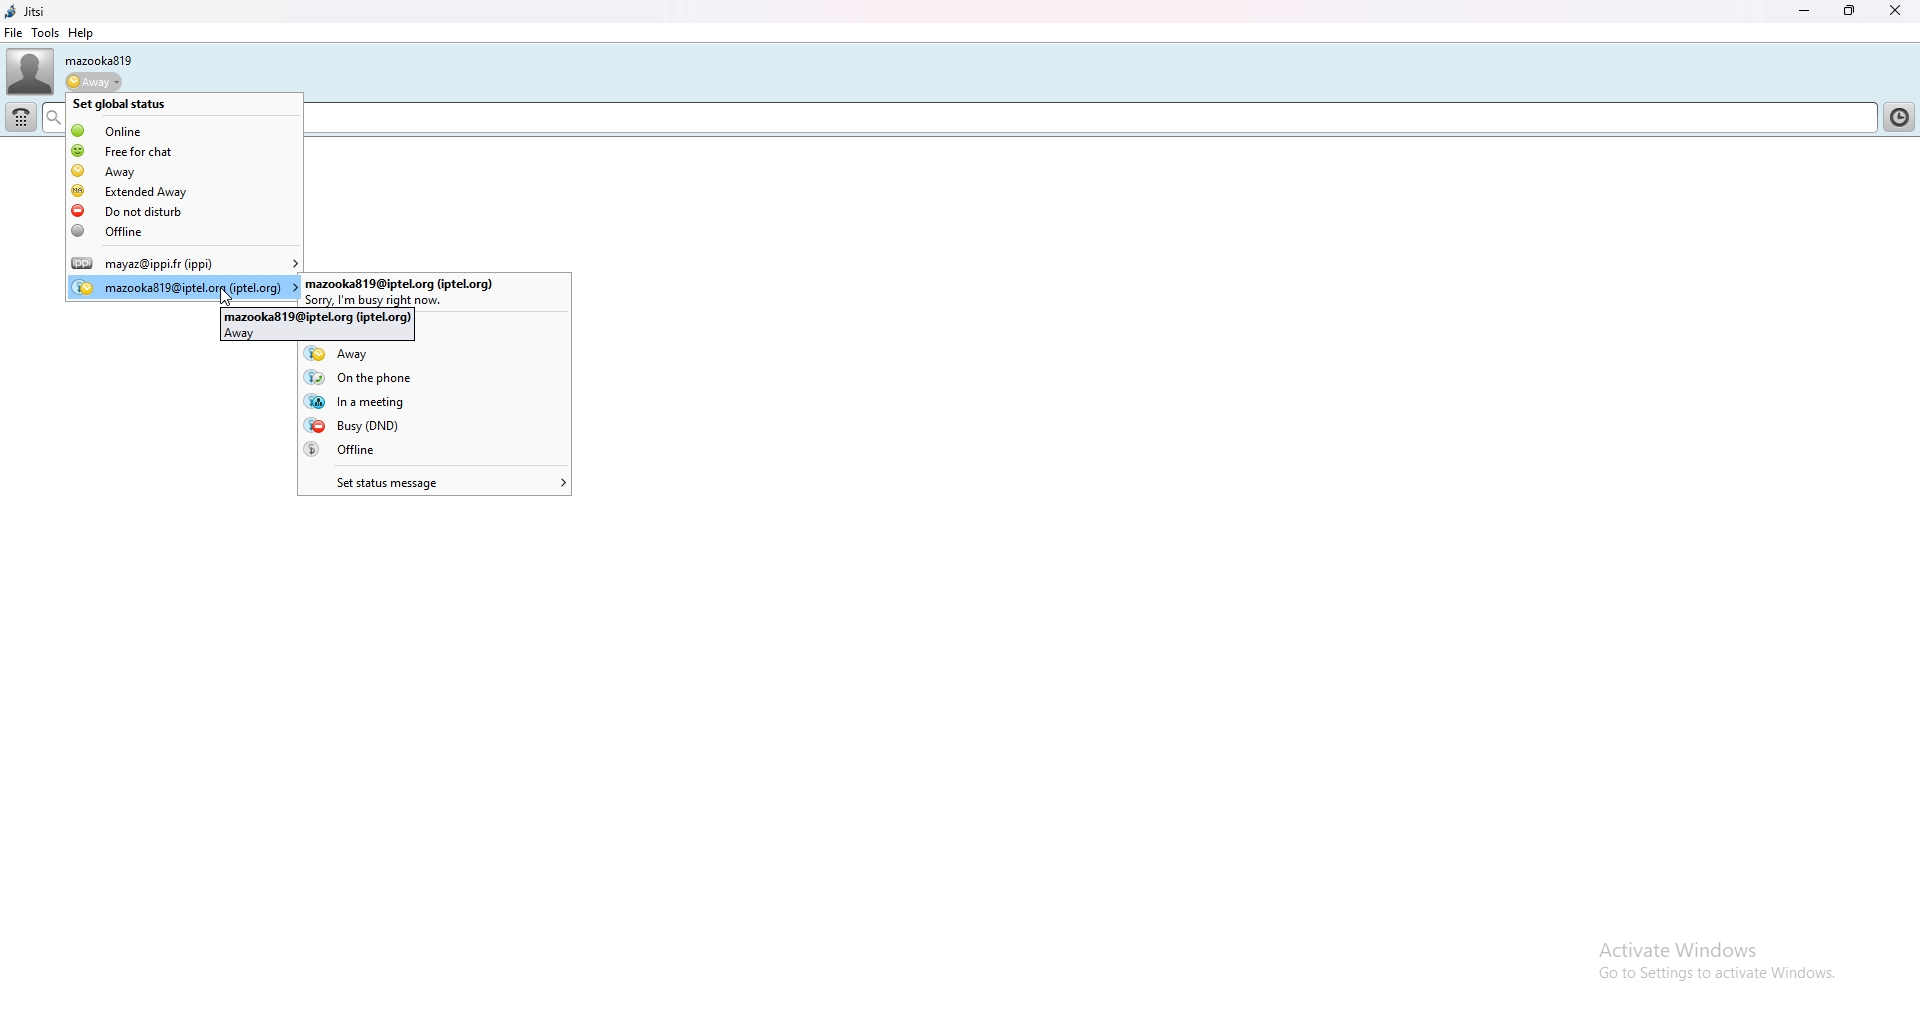  Describe the element at coordinates (80, 33) in the screenshot. I see `help` at that location.